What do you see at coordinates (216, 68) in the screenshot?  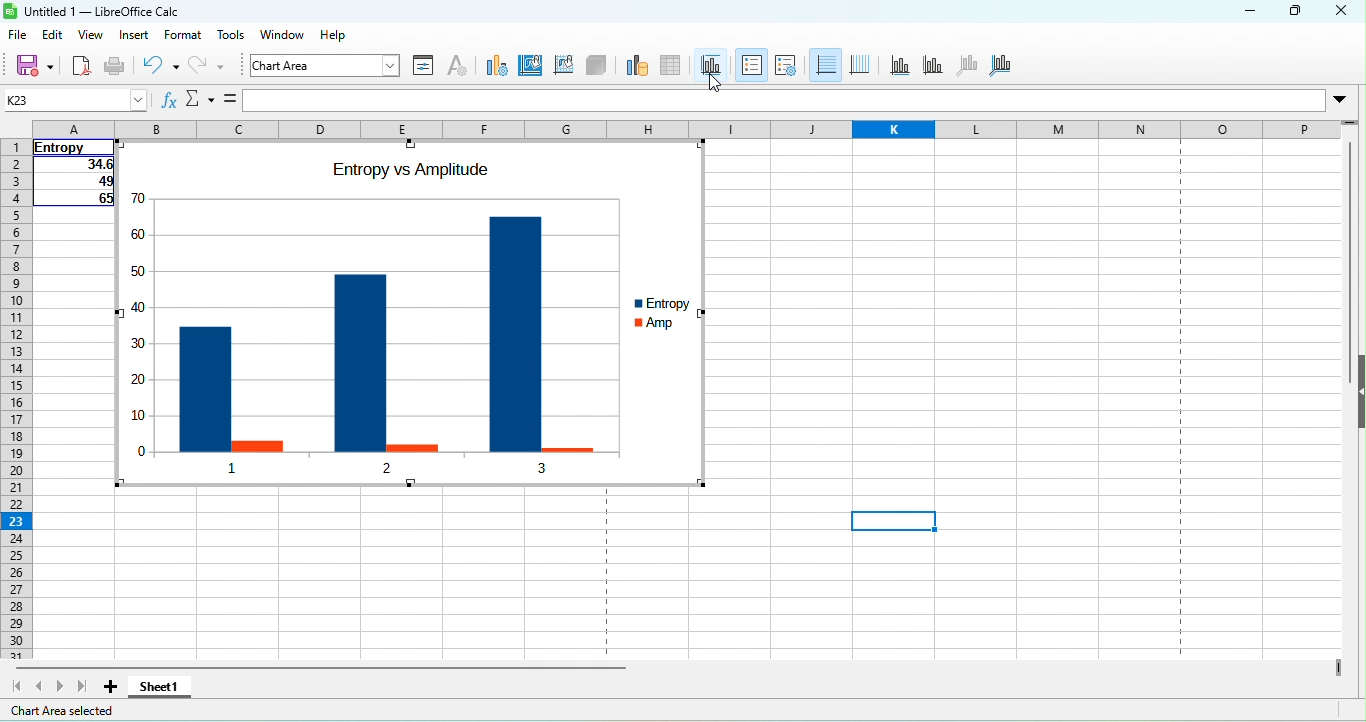 I see `redo` at bounding box center [216, 68].